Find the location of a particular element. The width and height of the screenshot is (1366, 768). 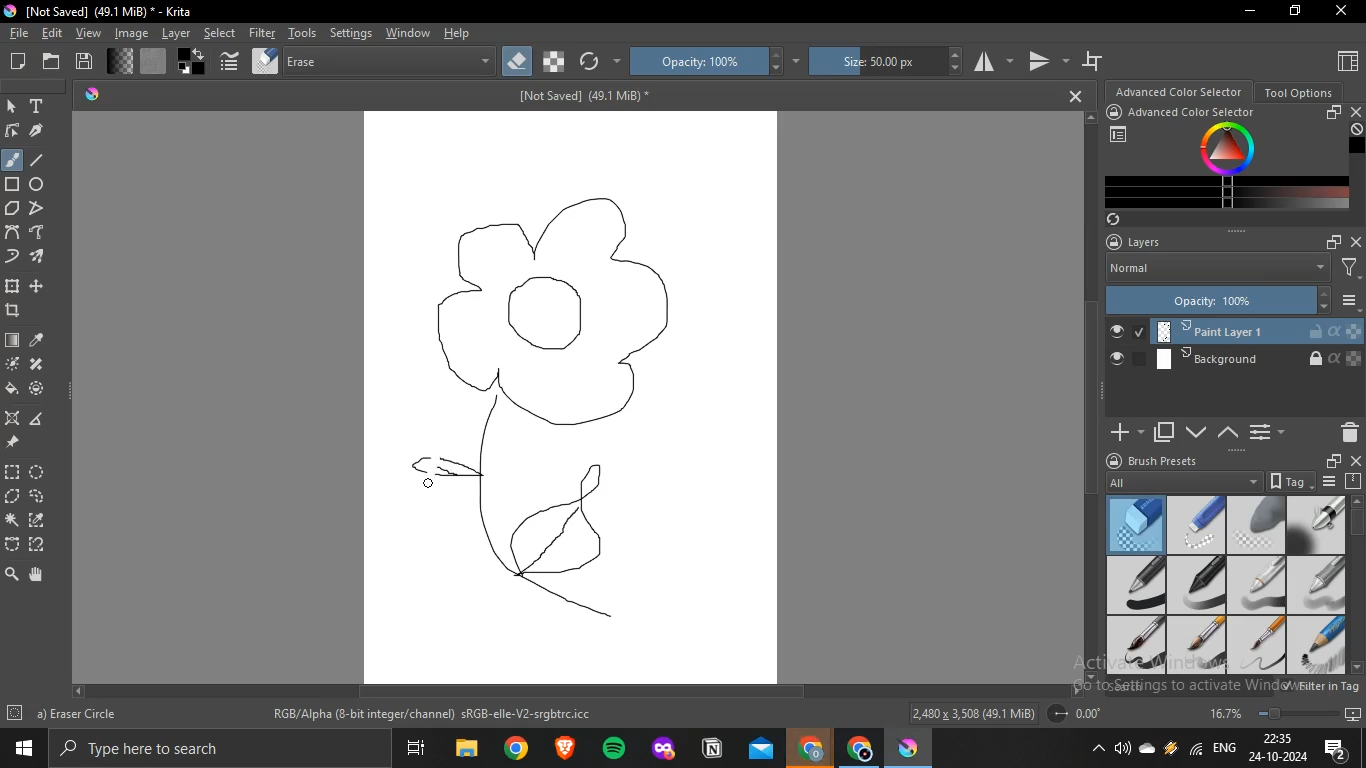

edit brush settings is located at coordinates (231, 60).